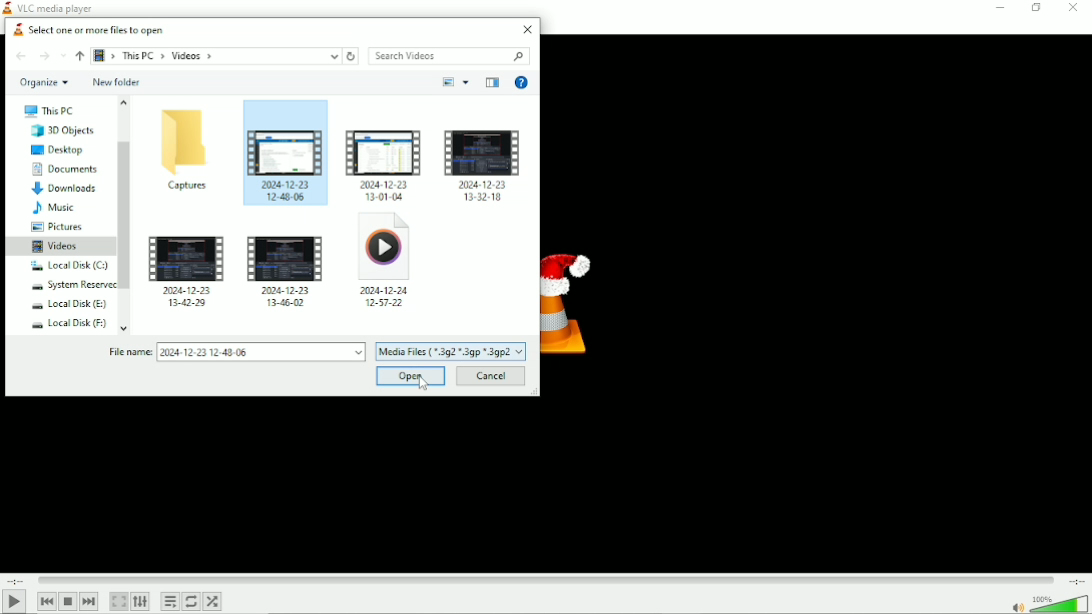 The image size is (1092, 614). What do you see at coordinates (424, 383) in the screenshot?
I see `Cursor` at bounding box center [424, 383].